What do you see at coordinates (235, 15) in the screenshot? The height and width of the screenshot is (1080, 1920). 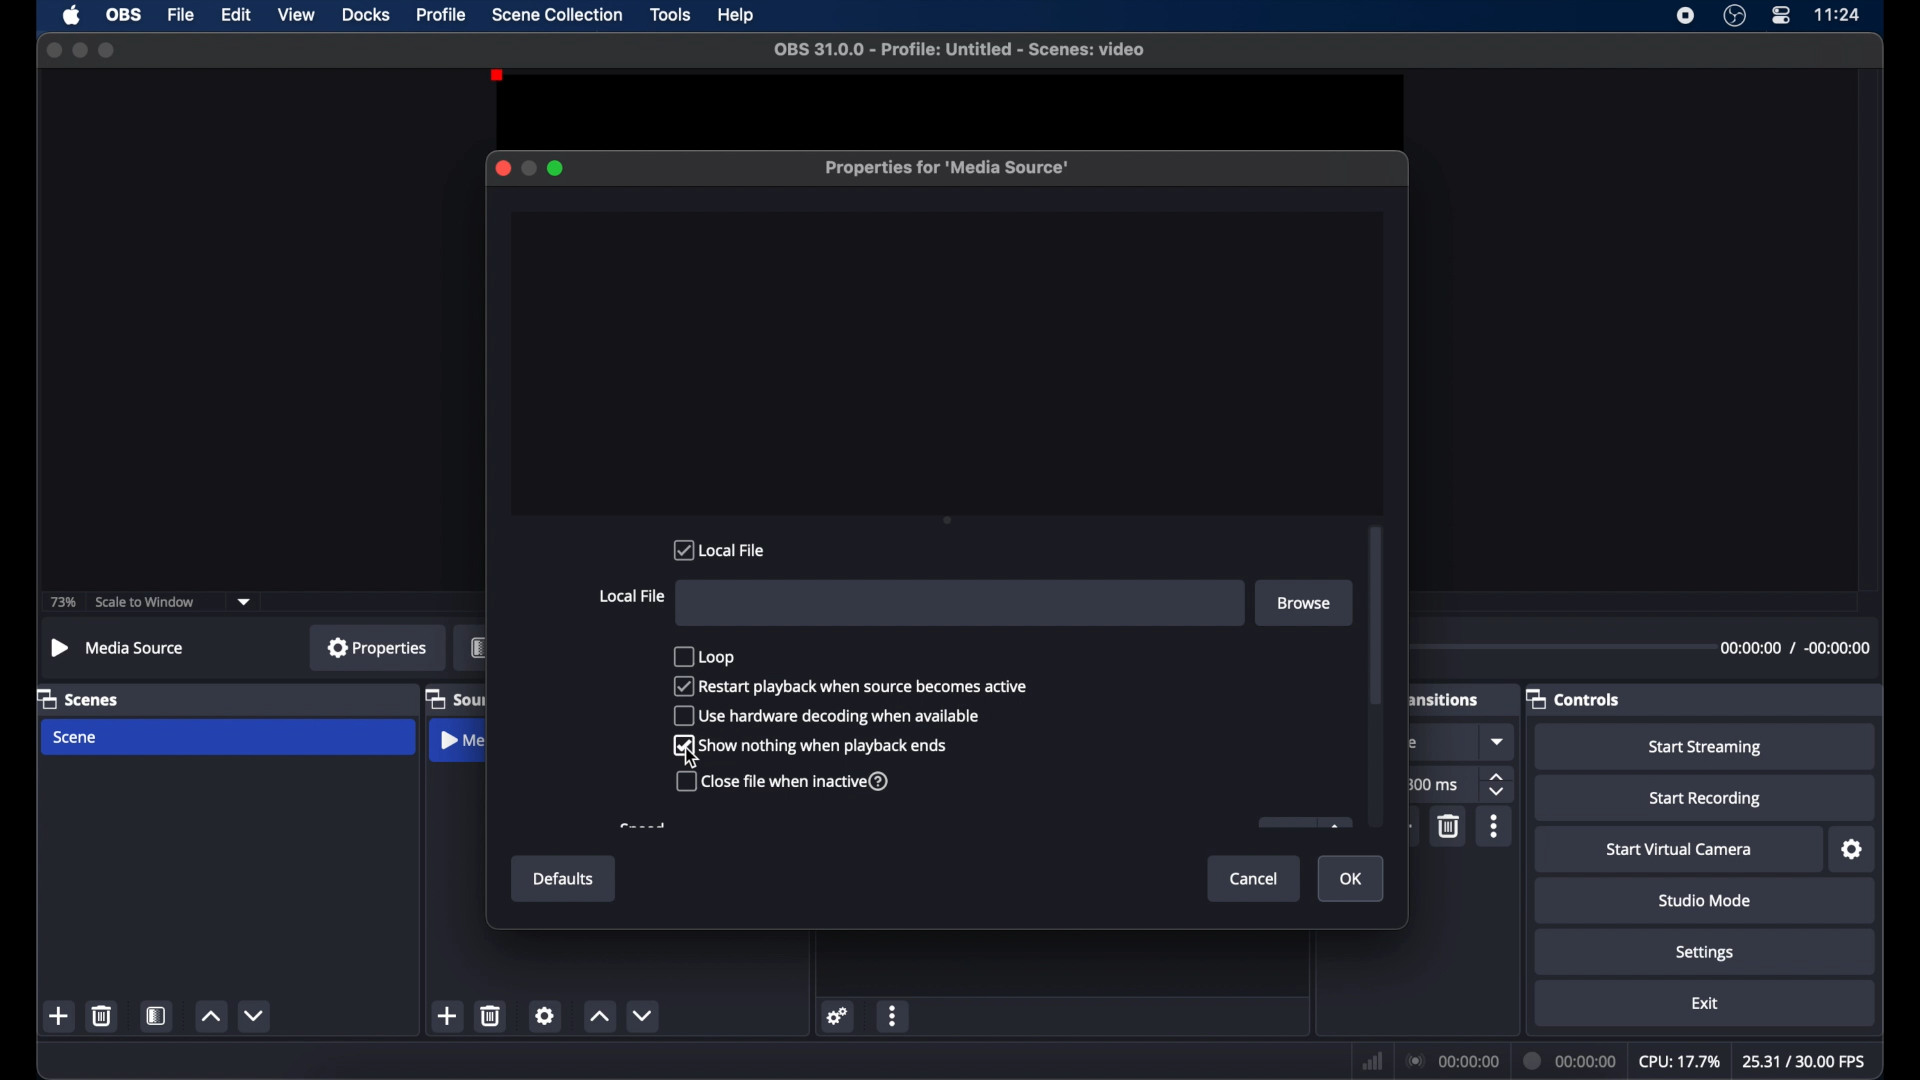 I see `edit` at bounding box center [235, 15].